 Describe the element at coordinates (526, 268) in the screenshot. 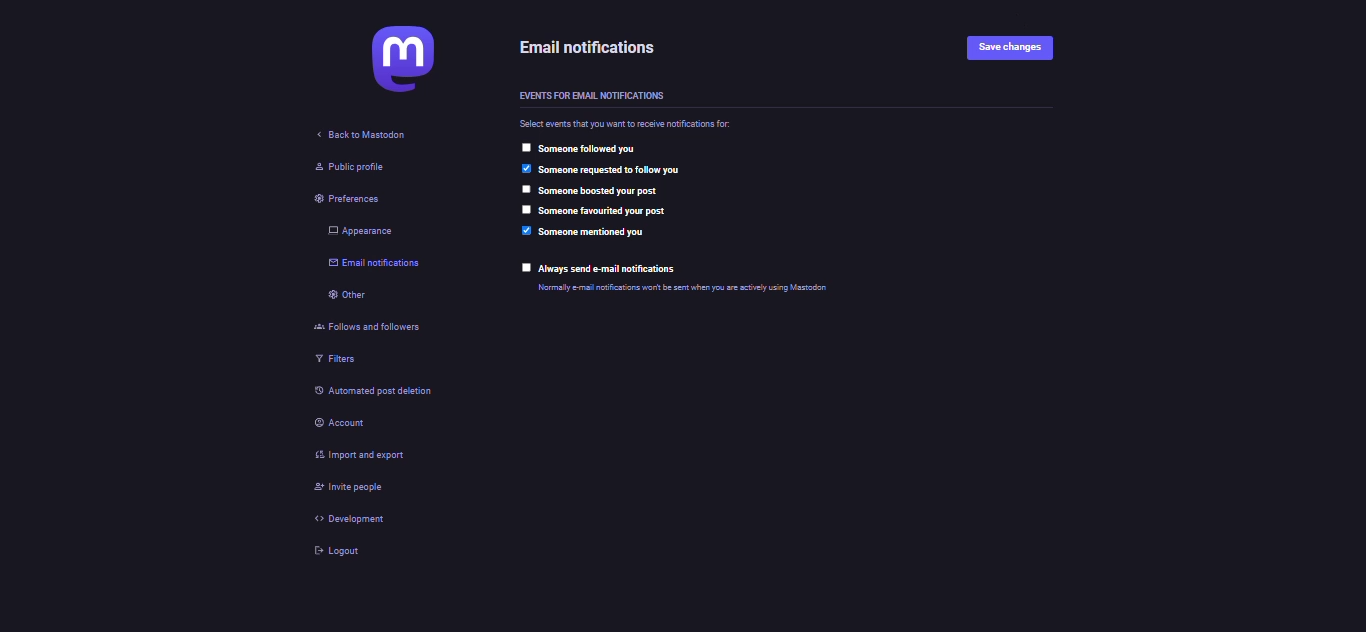

I see `click to enable` at that location.